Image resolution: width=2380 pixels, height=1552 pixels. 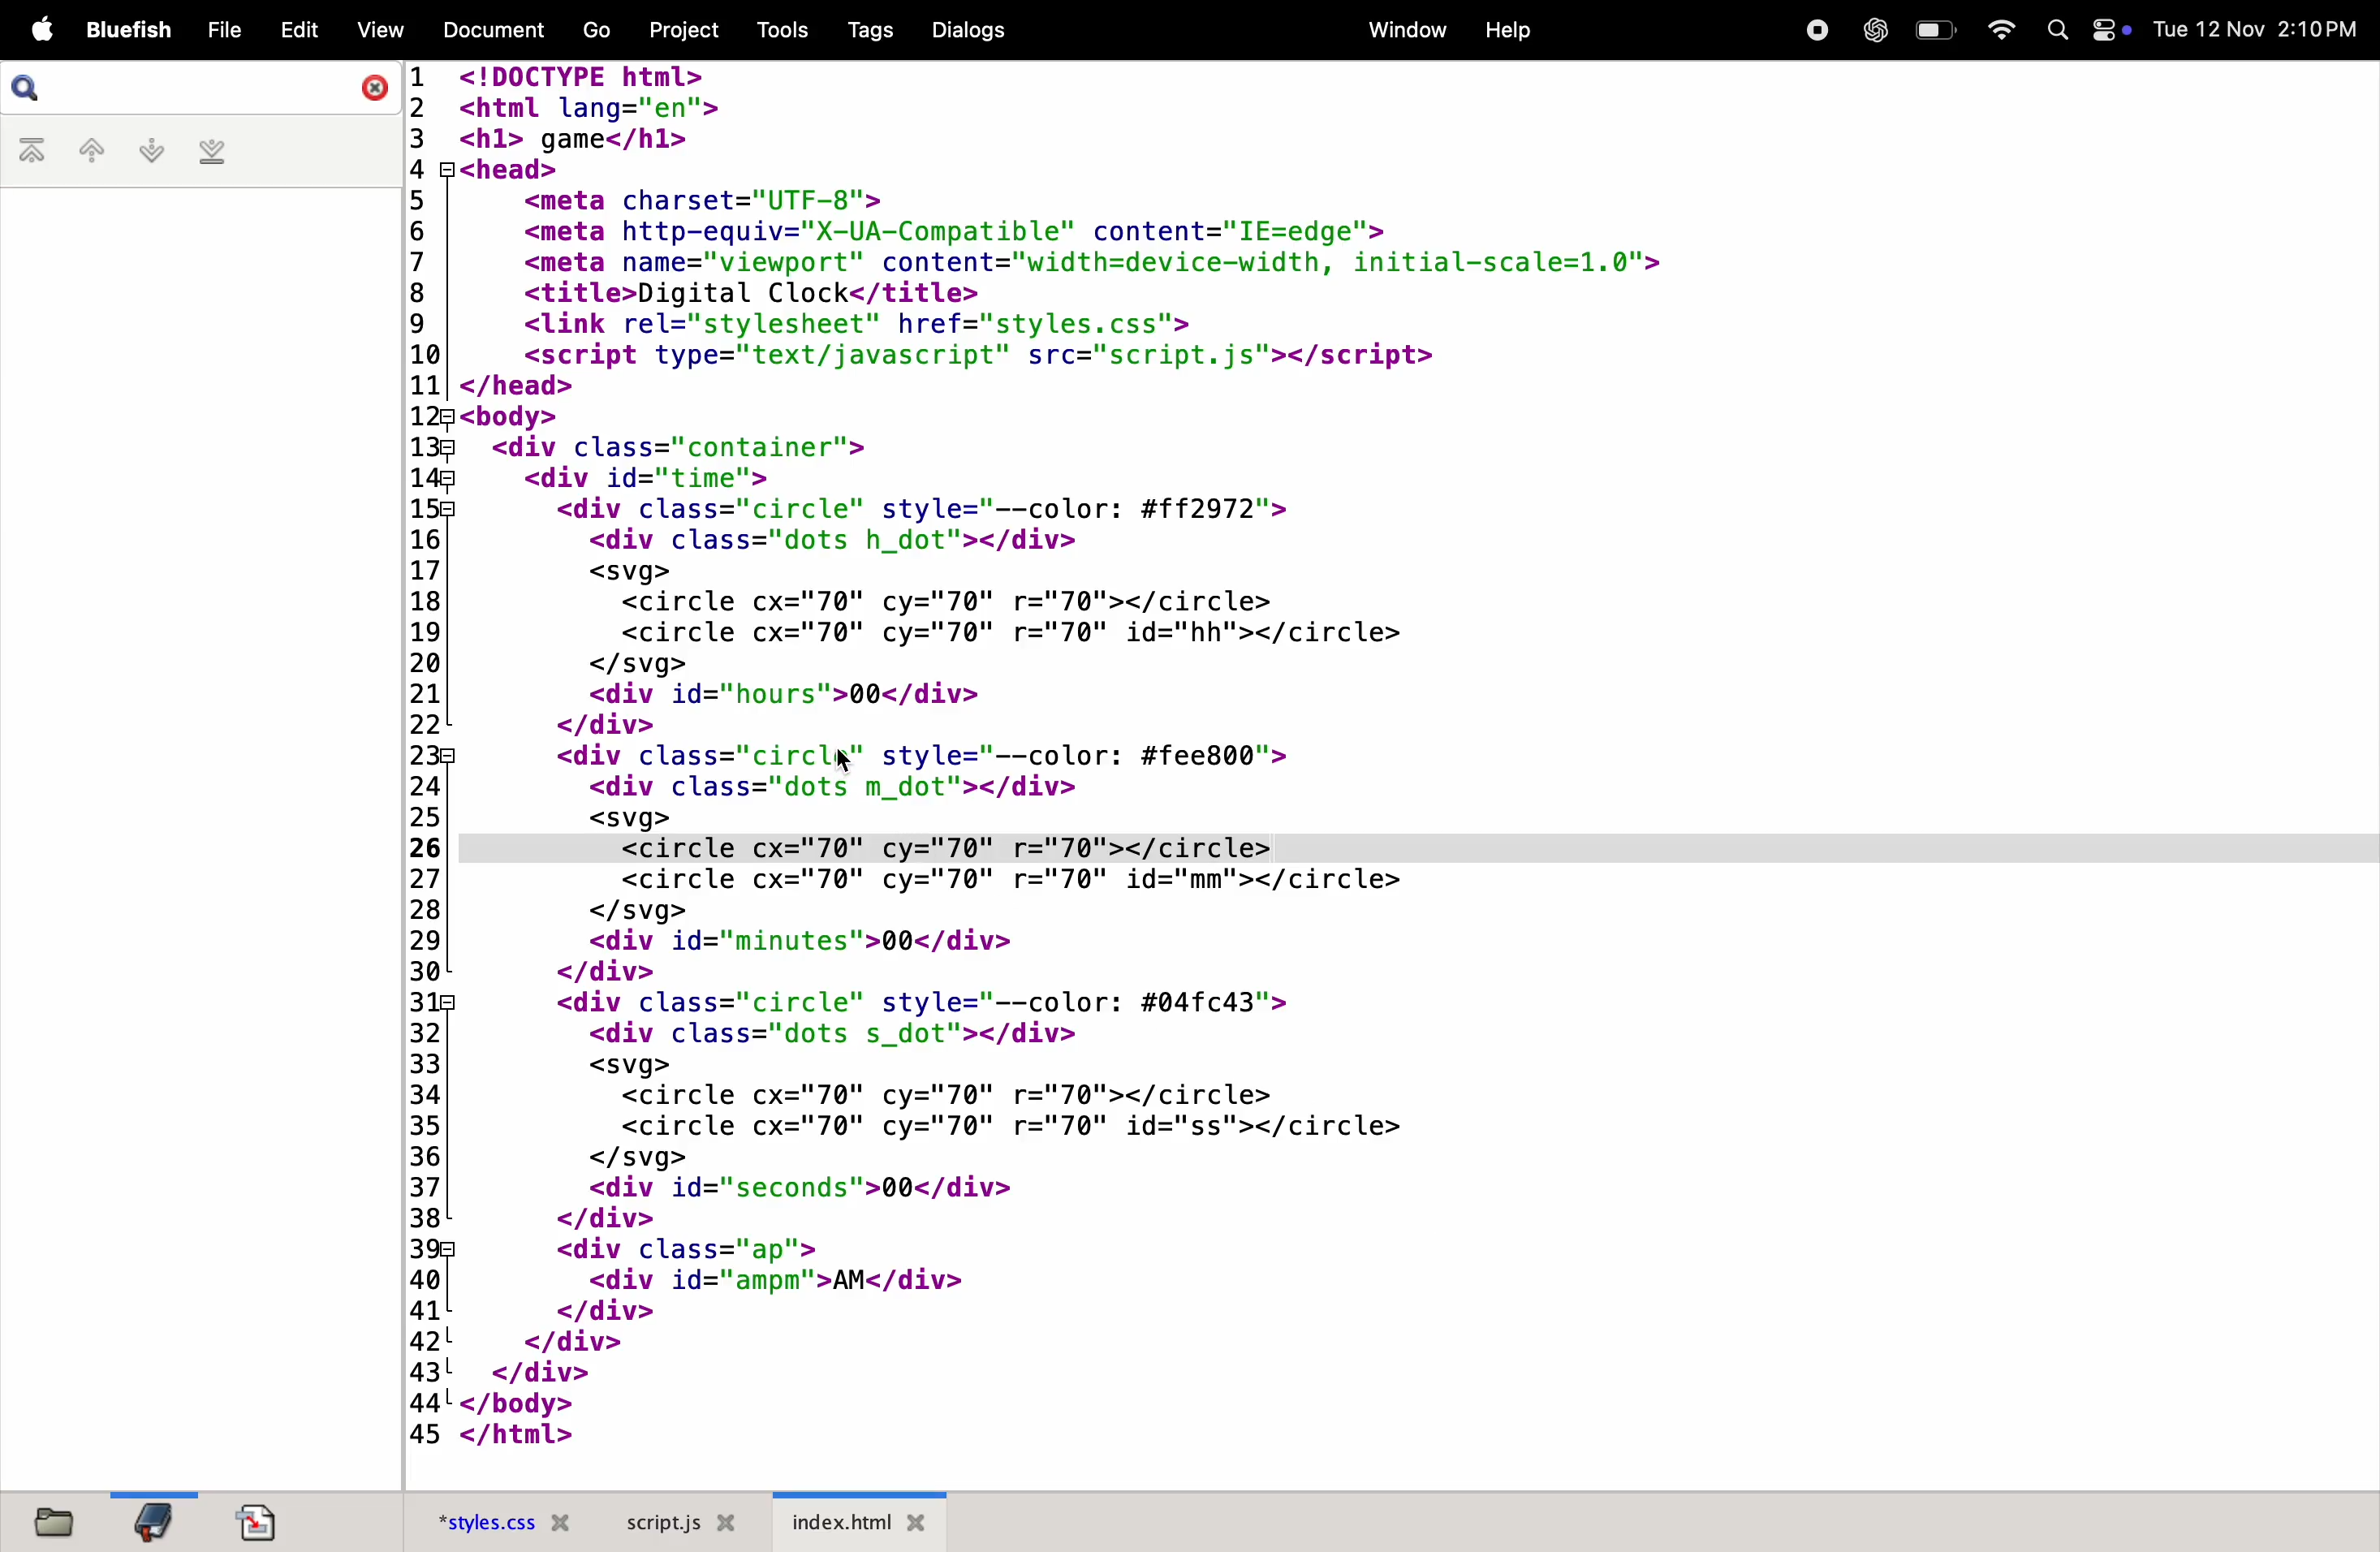 I want to click on Search, so click(x=2055, y=30).